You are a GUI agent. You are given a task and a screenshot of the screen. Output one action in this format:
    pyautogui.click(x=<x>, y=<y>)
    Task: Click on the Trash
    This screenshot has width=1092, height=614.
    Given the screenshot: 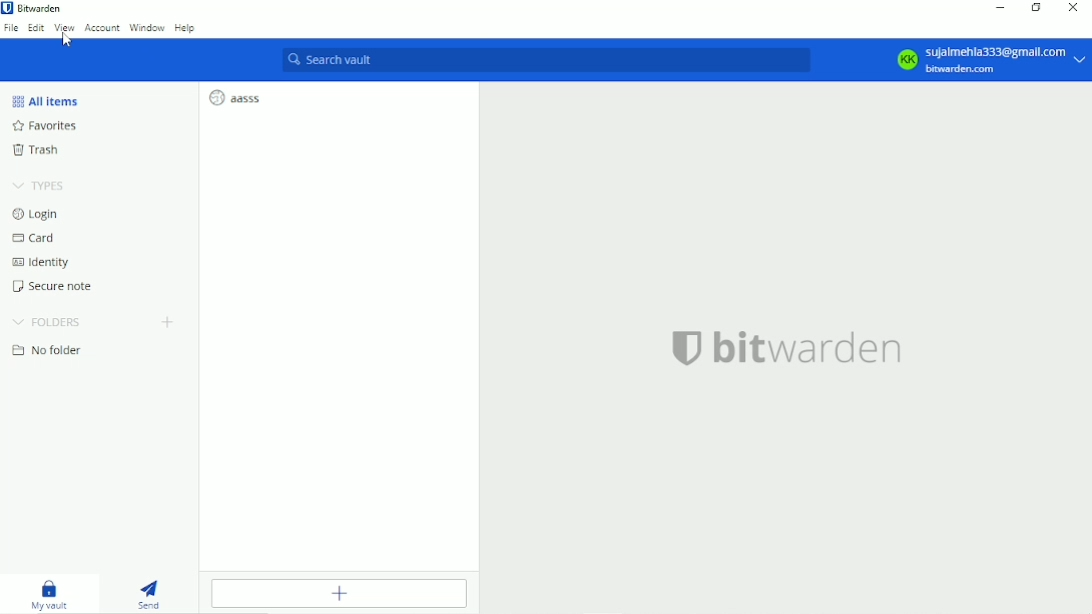 What is the action you would take?
    pyautogui.click(x=44, y=151)
    